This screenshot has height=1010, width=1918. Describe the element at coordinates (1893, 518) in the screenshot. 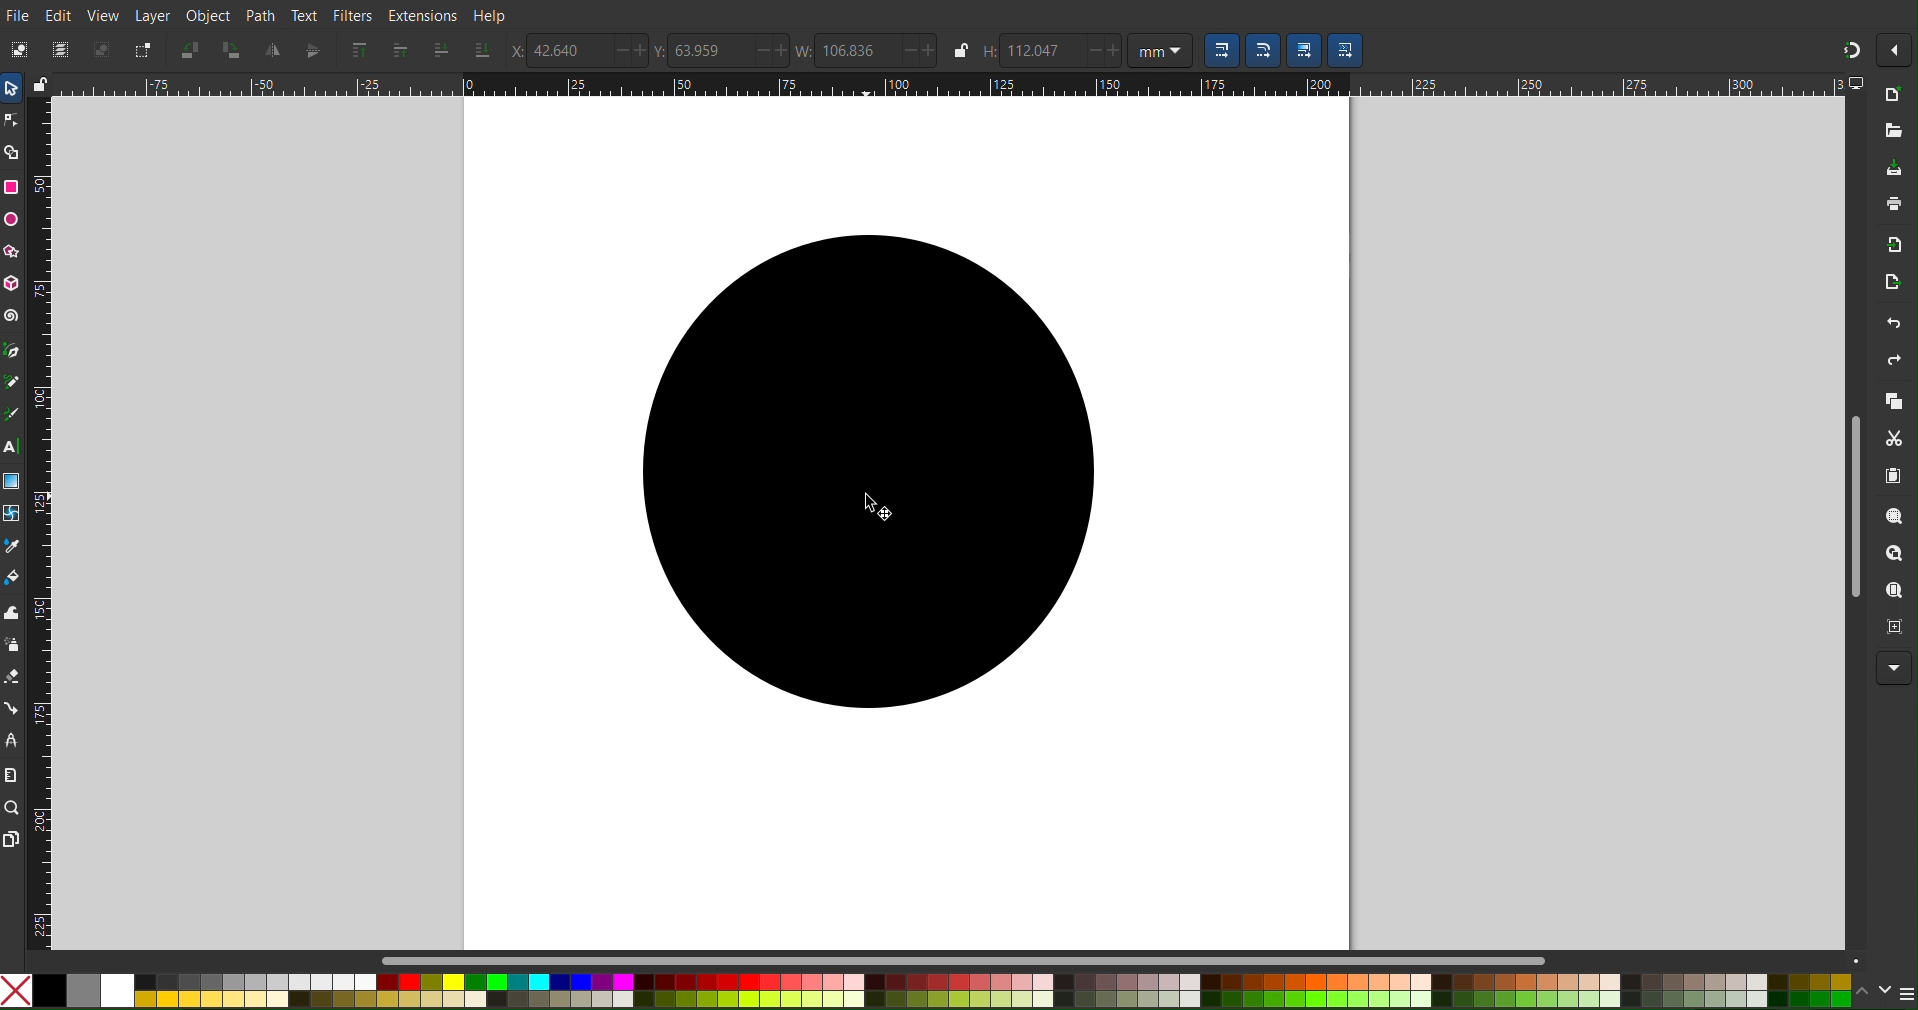

I see `Zoom Selection` at that location.